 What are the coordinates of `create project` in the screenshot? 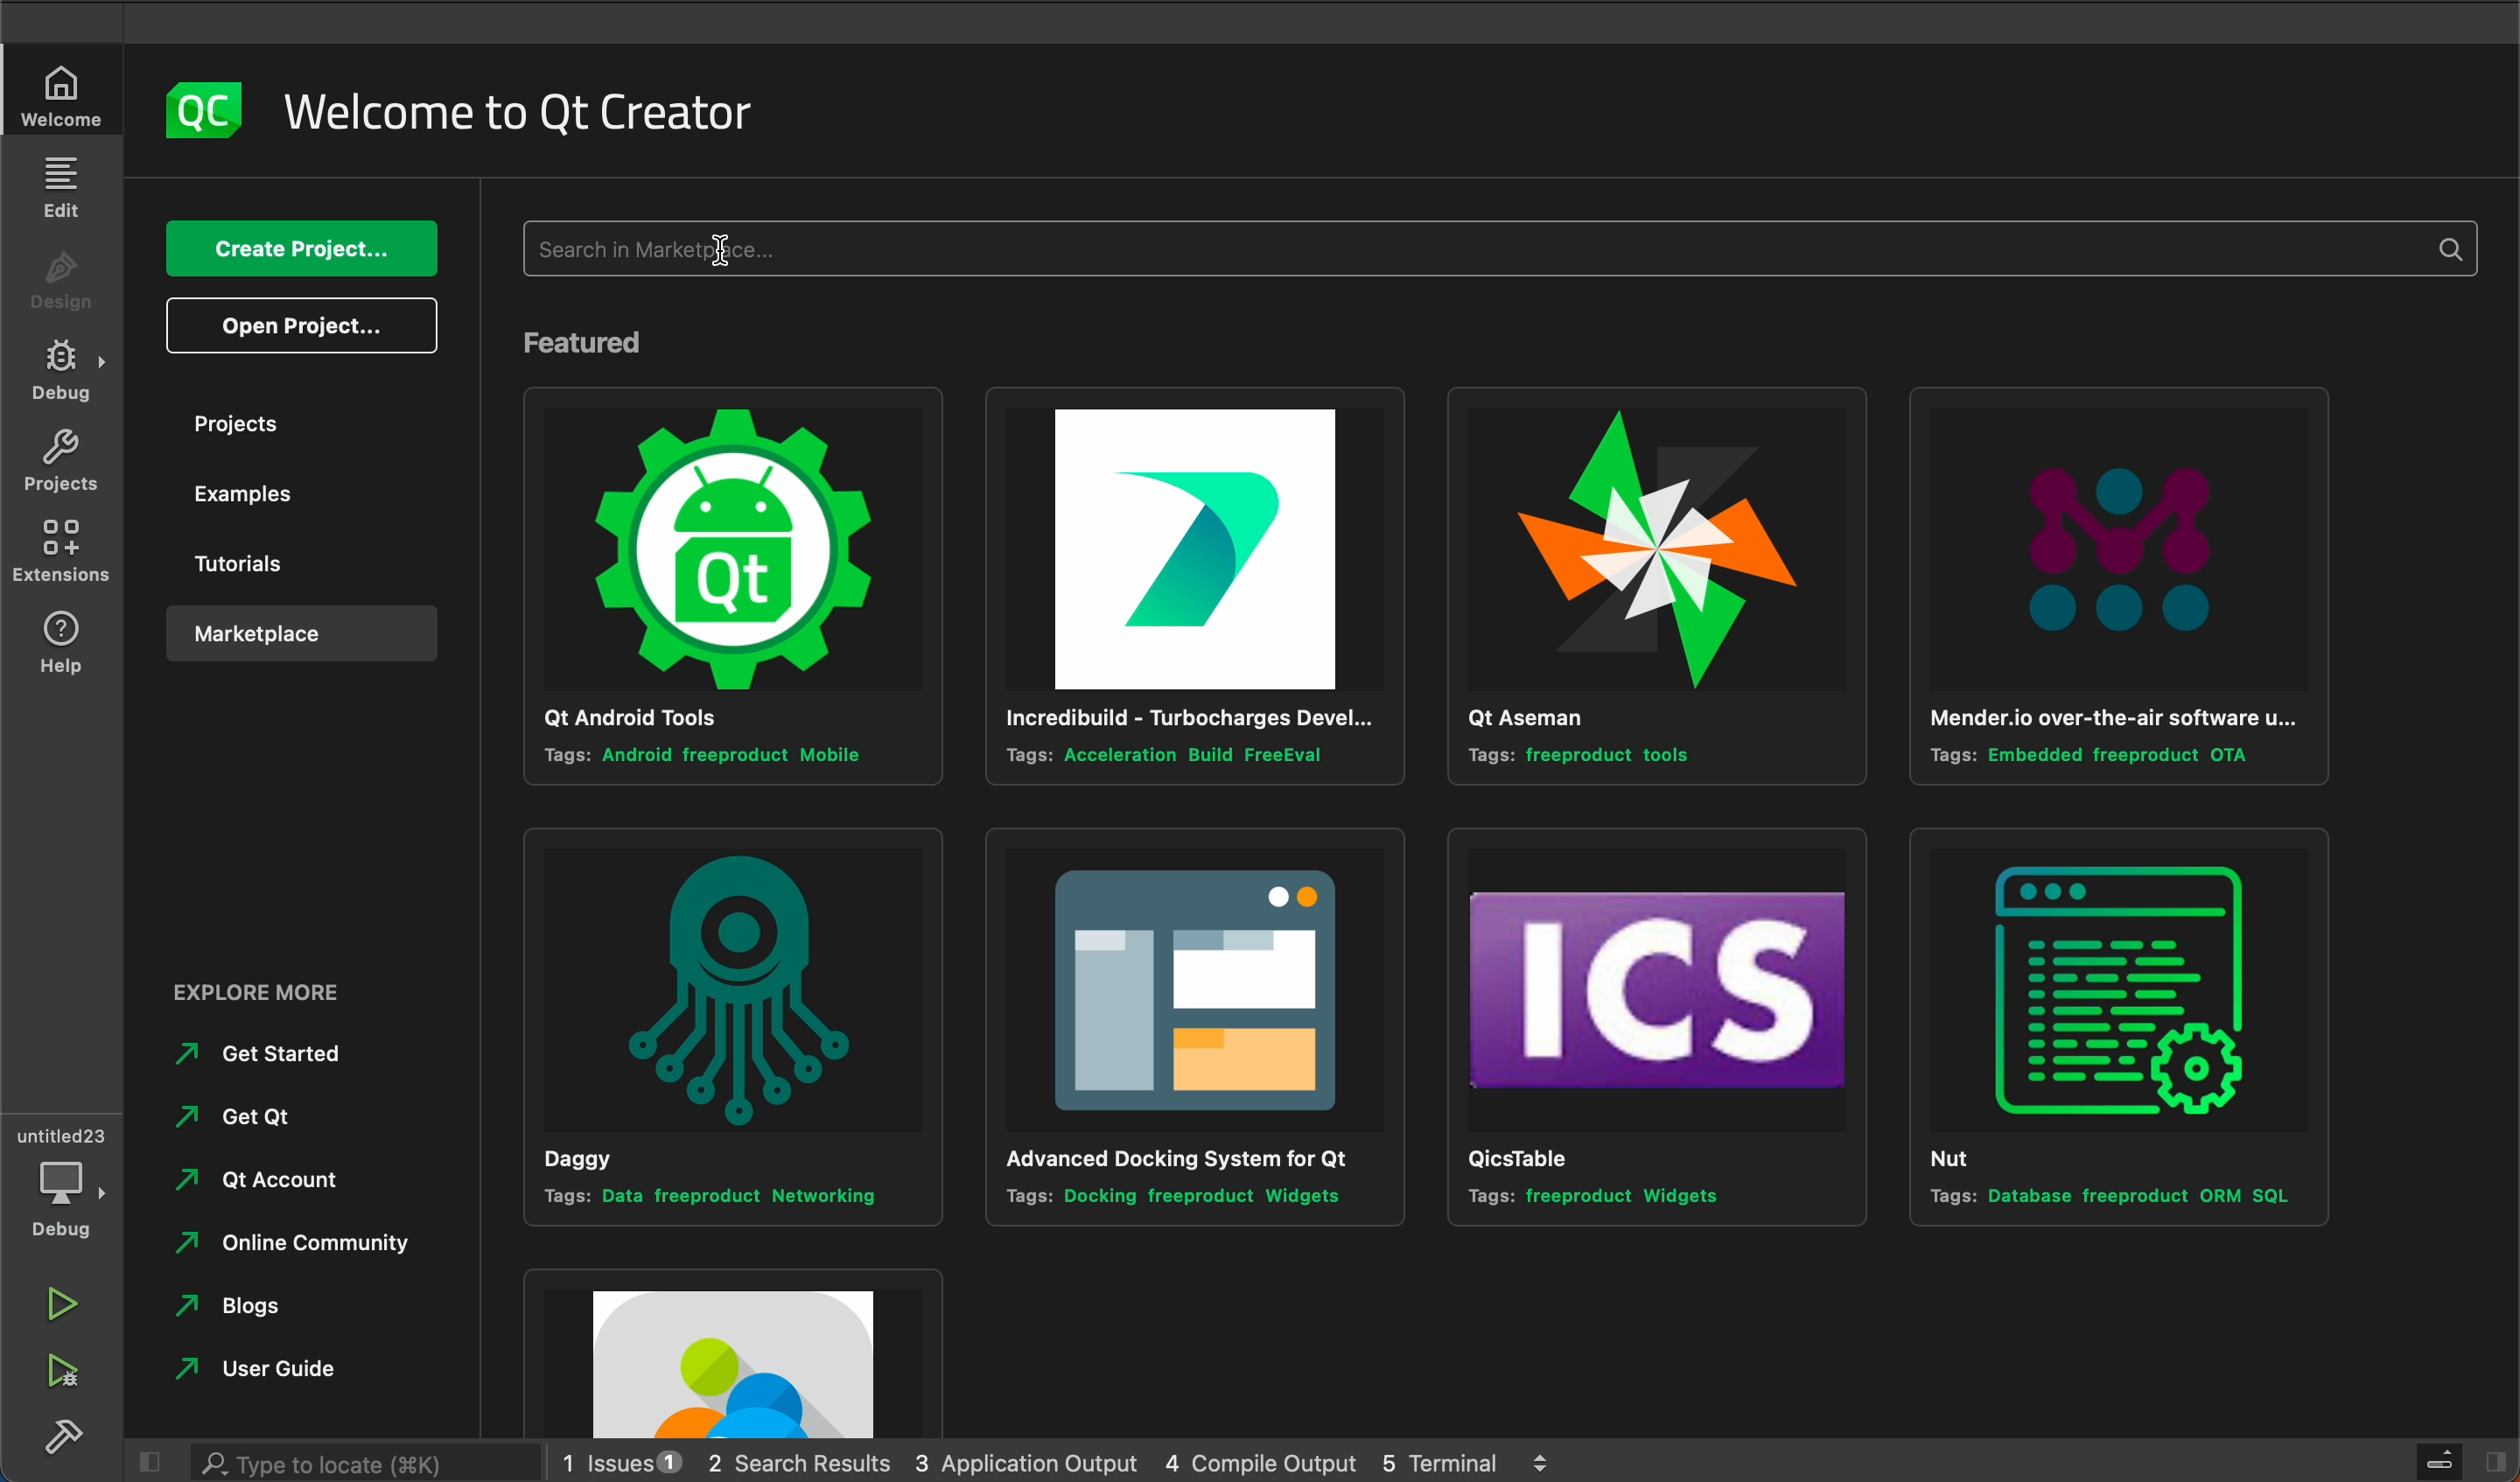 It's located at (298, 250).